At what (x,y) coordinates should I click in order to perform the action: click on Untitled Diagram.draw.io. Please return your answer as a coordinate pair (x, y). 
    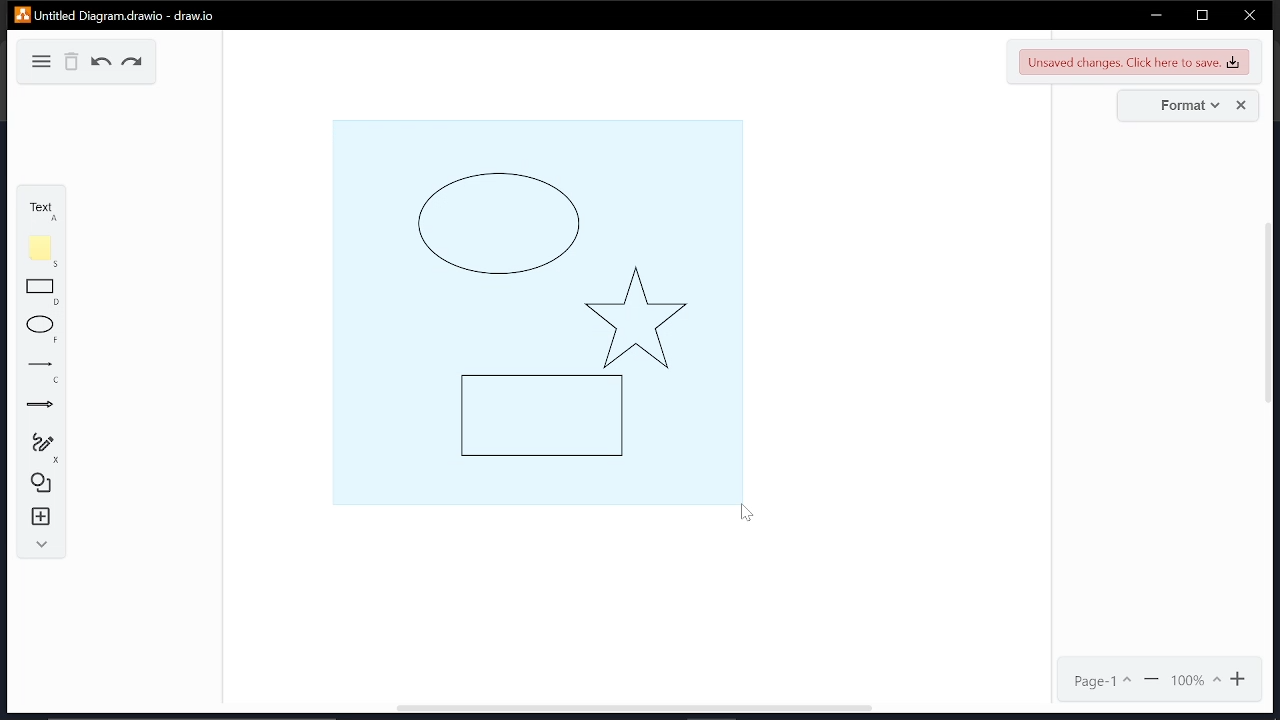
    Looking at the image, I should click on (114, 15).